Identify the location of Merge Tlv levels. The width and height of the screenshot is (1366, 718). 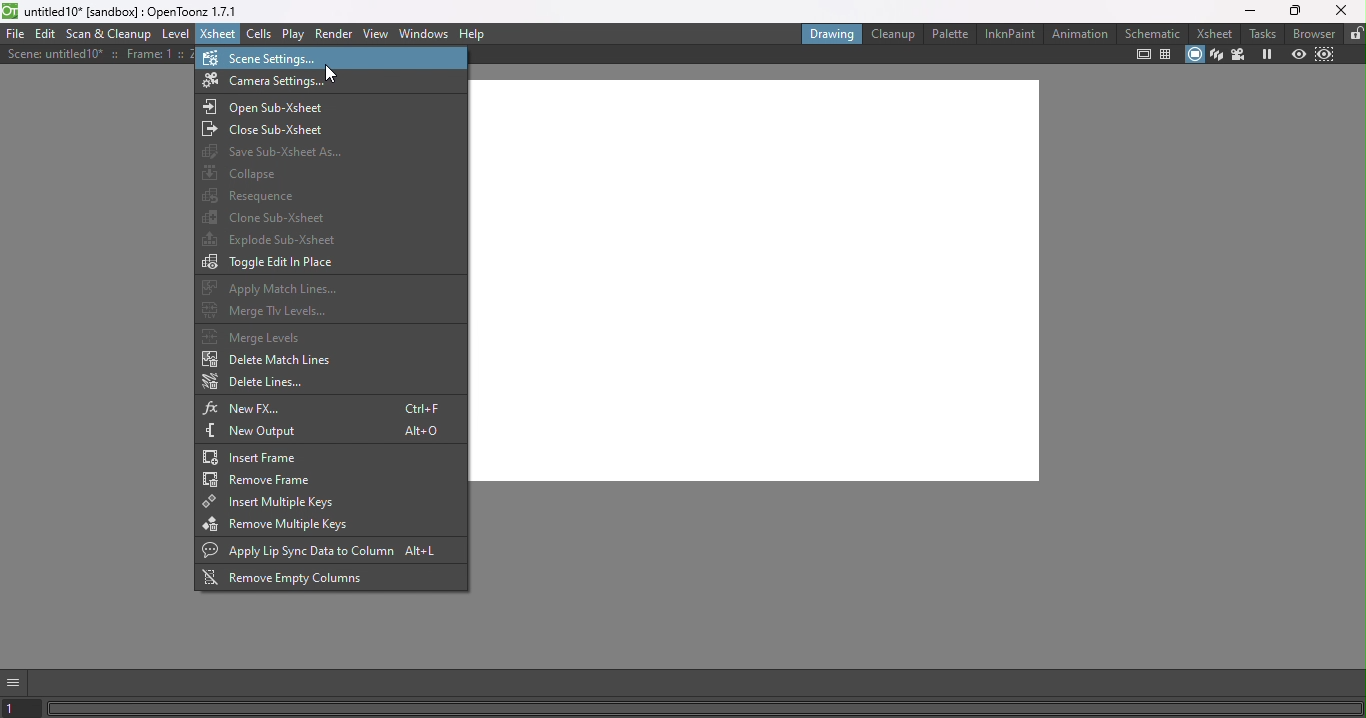
(268, 310).